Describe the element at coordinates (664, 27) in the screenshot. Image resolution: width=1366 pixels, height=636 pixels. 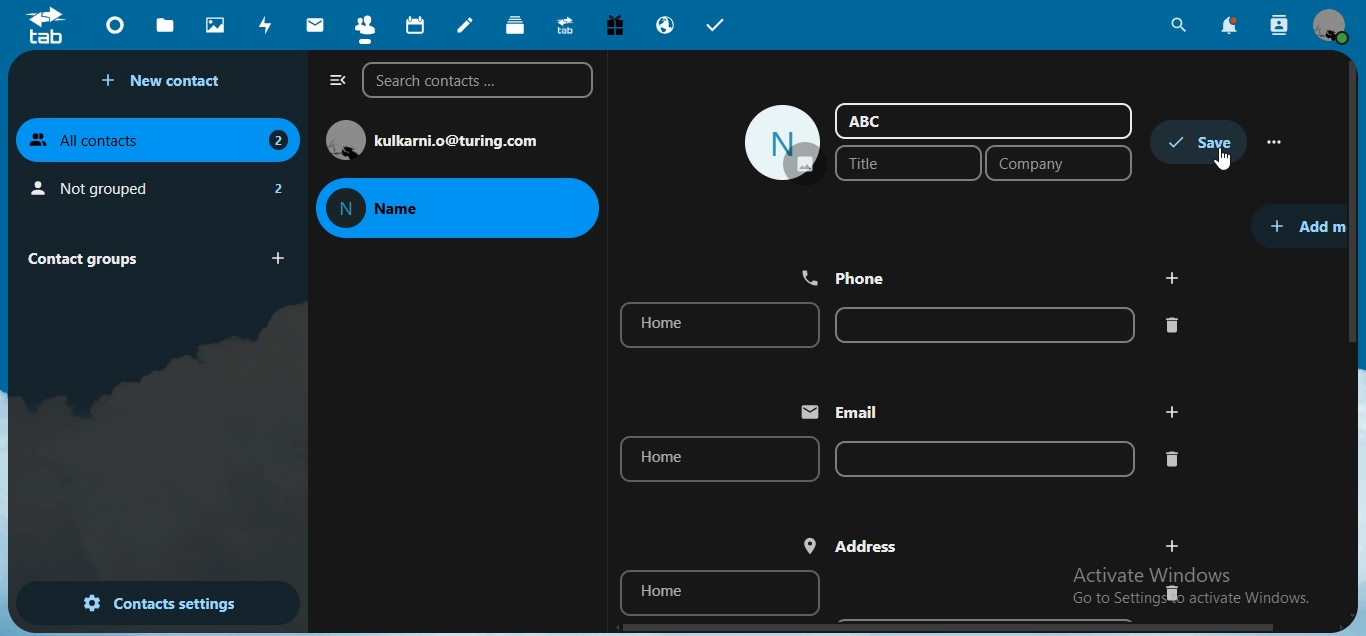
I see `email hosting` at that location.